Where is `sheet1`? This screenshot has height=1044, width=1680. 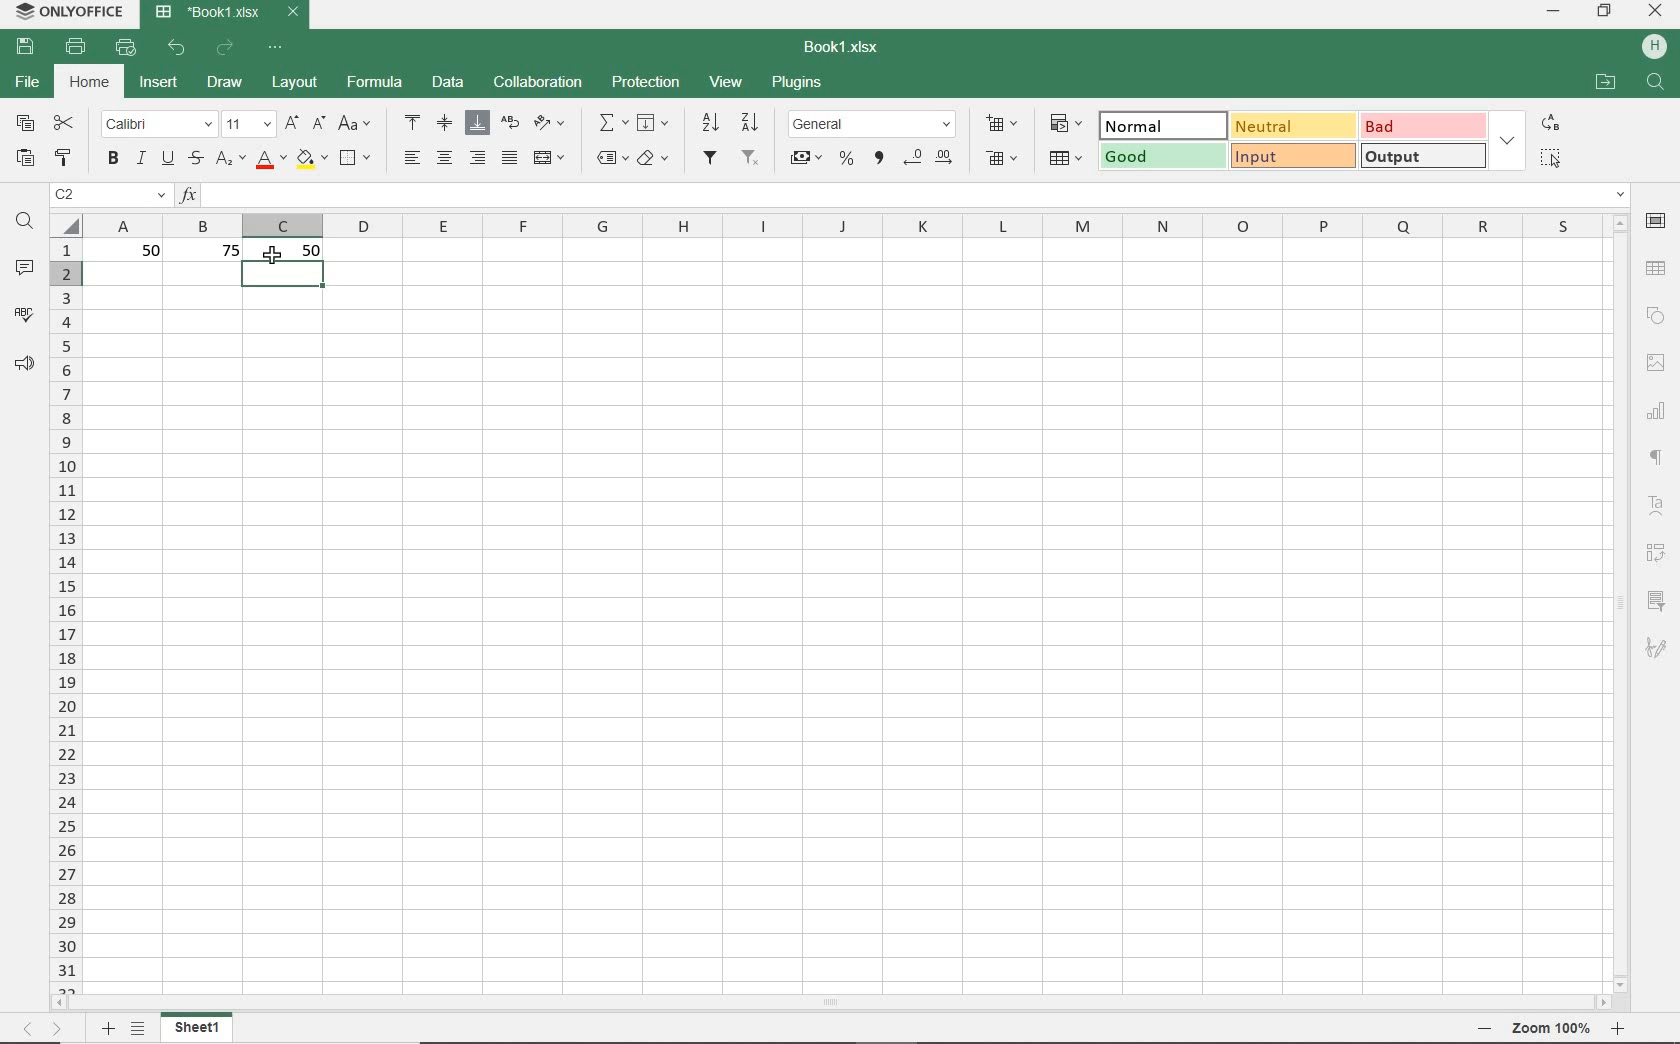
sheet1 is located at coordinates (201, 1027).